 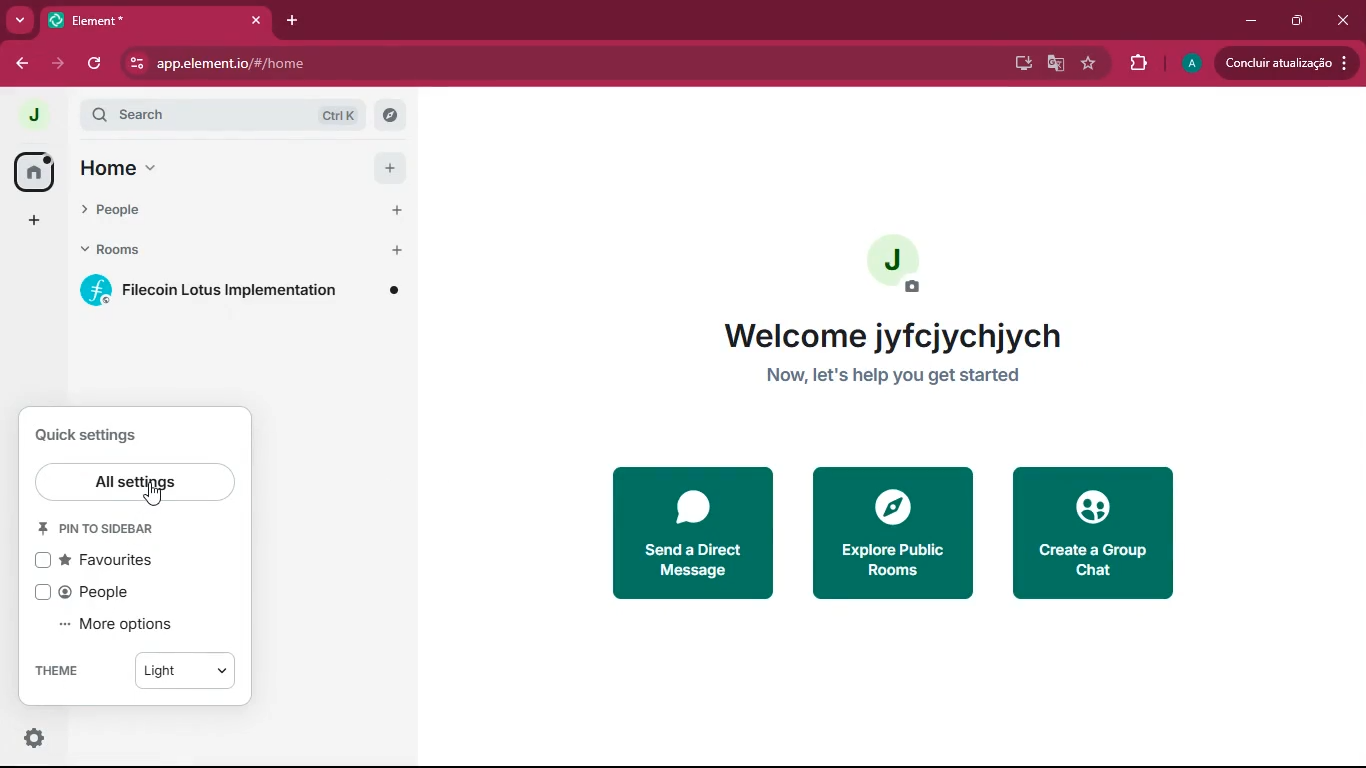 I want to click on forward, so click(x=61, y=66).